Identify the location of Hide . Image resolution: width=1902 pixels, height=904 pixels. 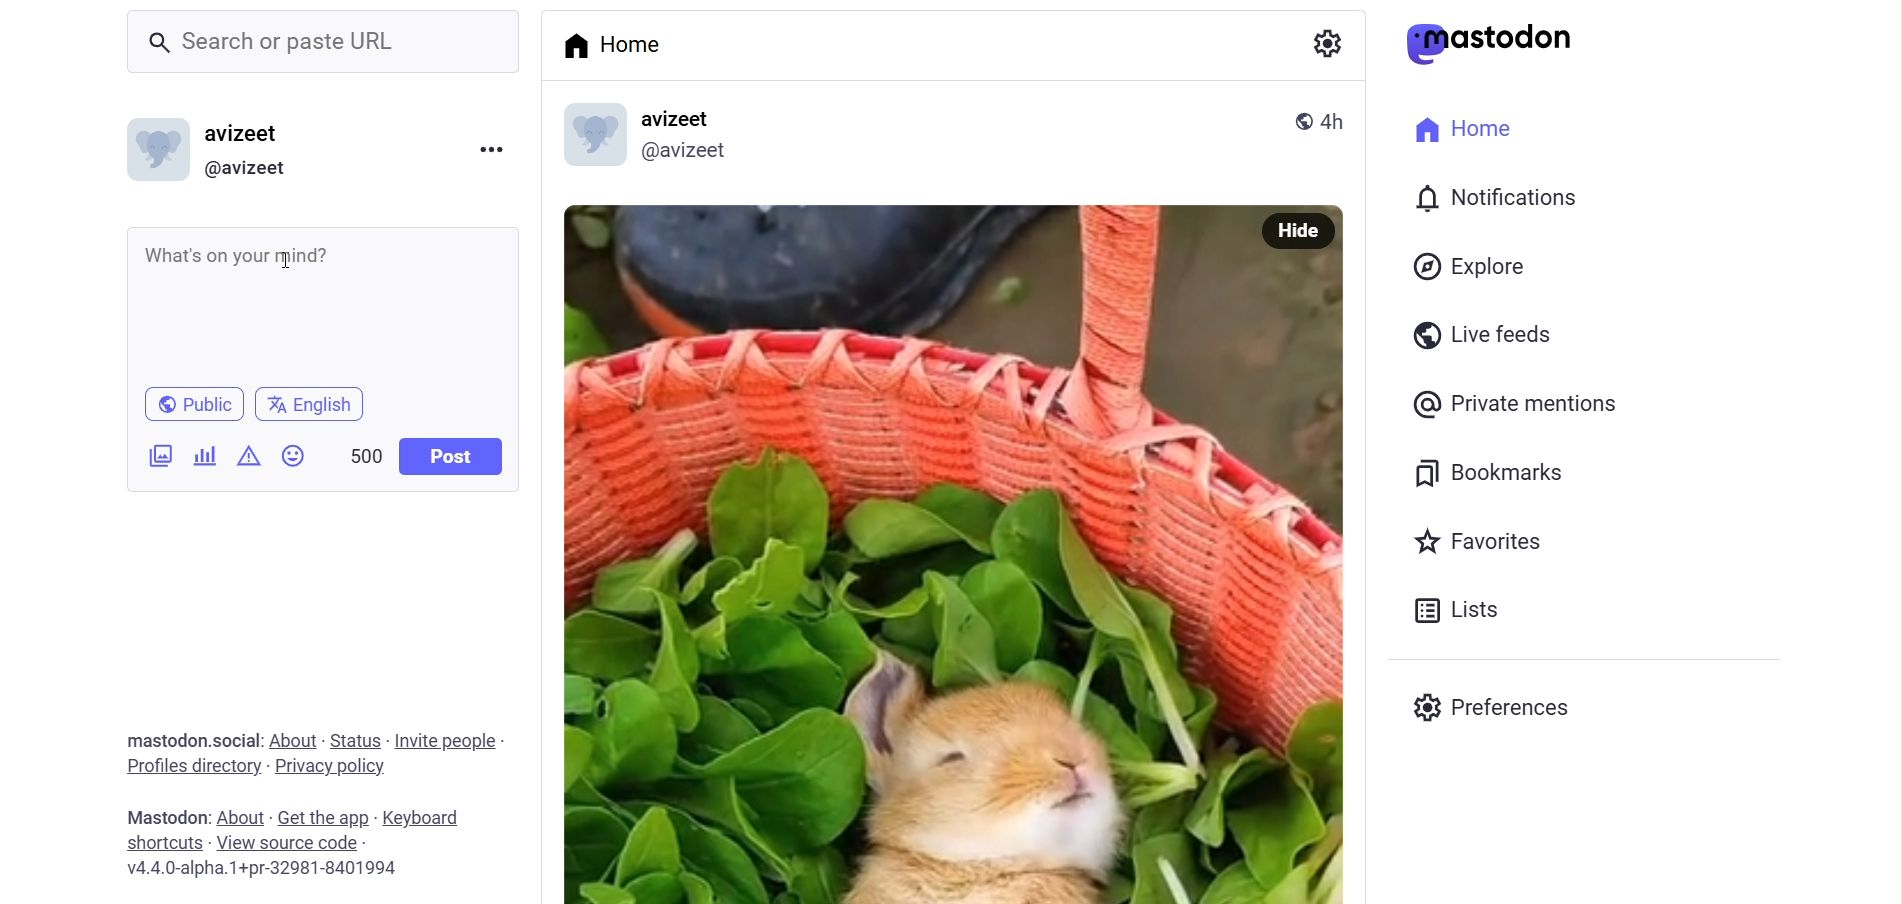
(1297, 229).